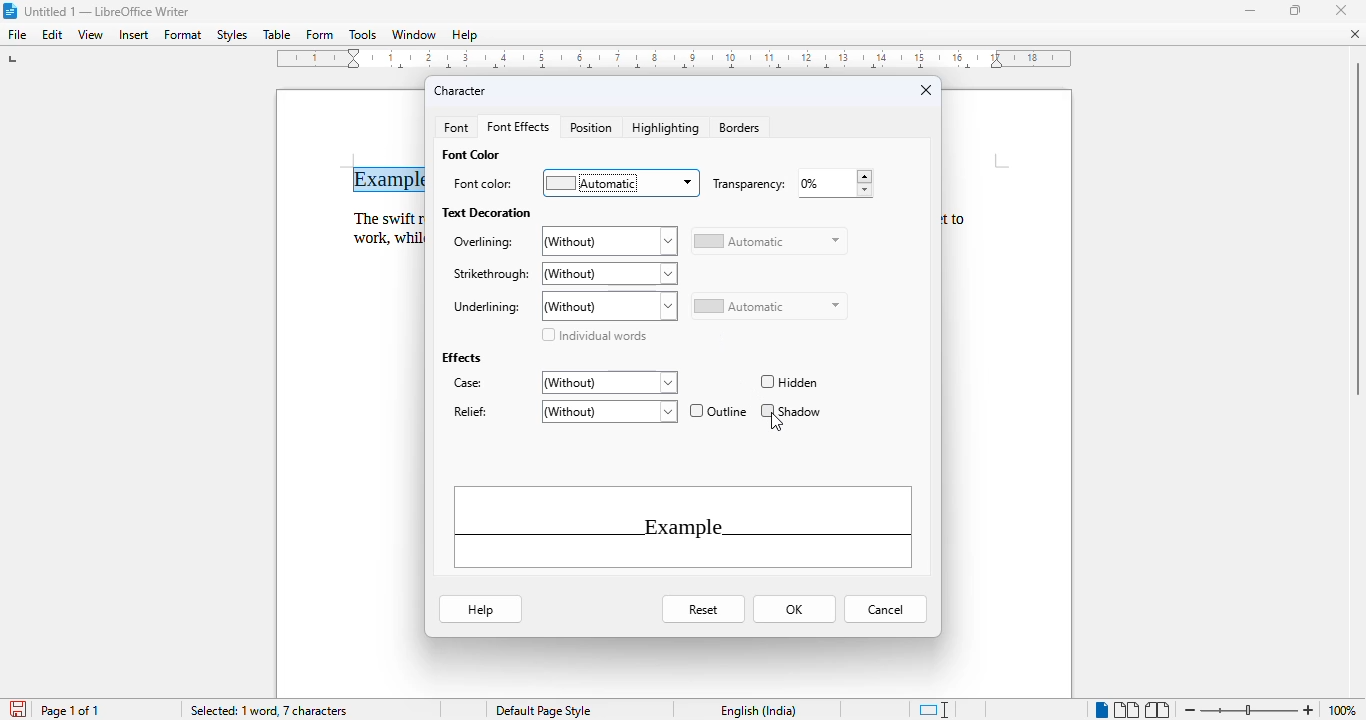  I want to click on underlining: (Without), so click(563, 306).